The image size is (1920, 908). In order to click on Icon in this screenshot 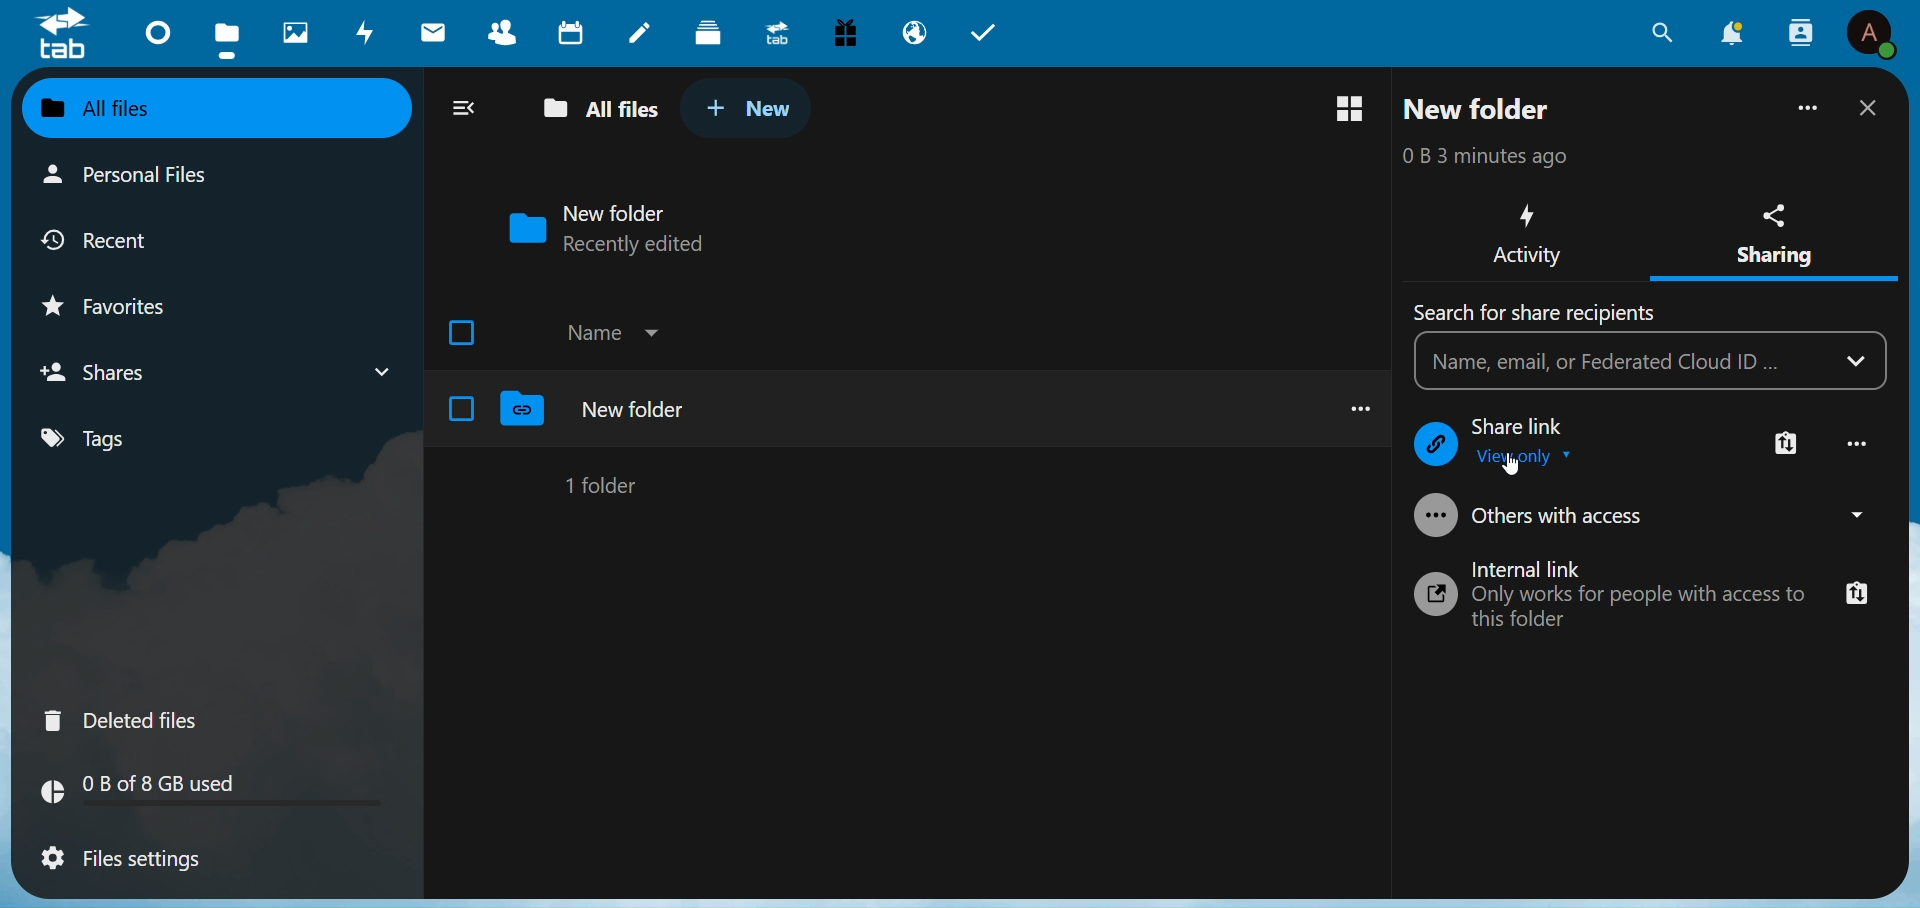, I will do `click(1431, 517)`.